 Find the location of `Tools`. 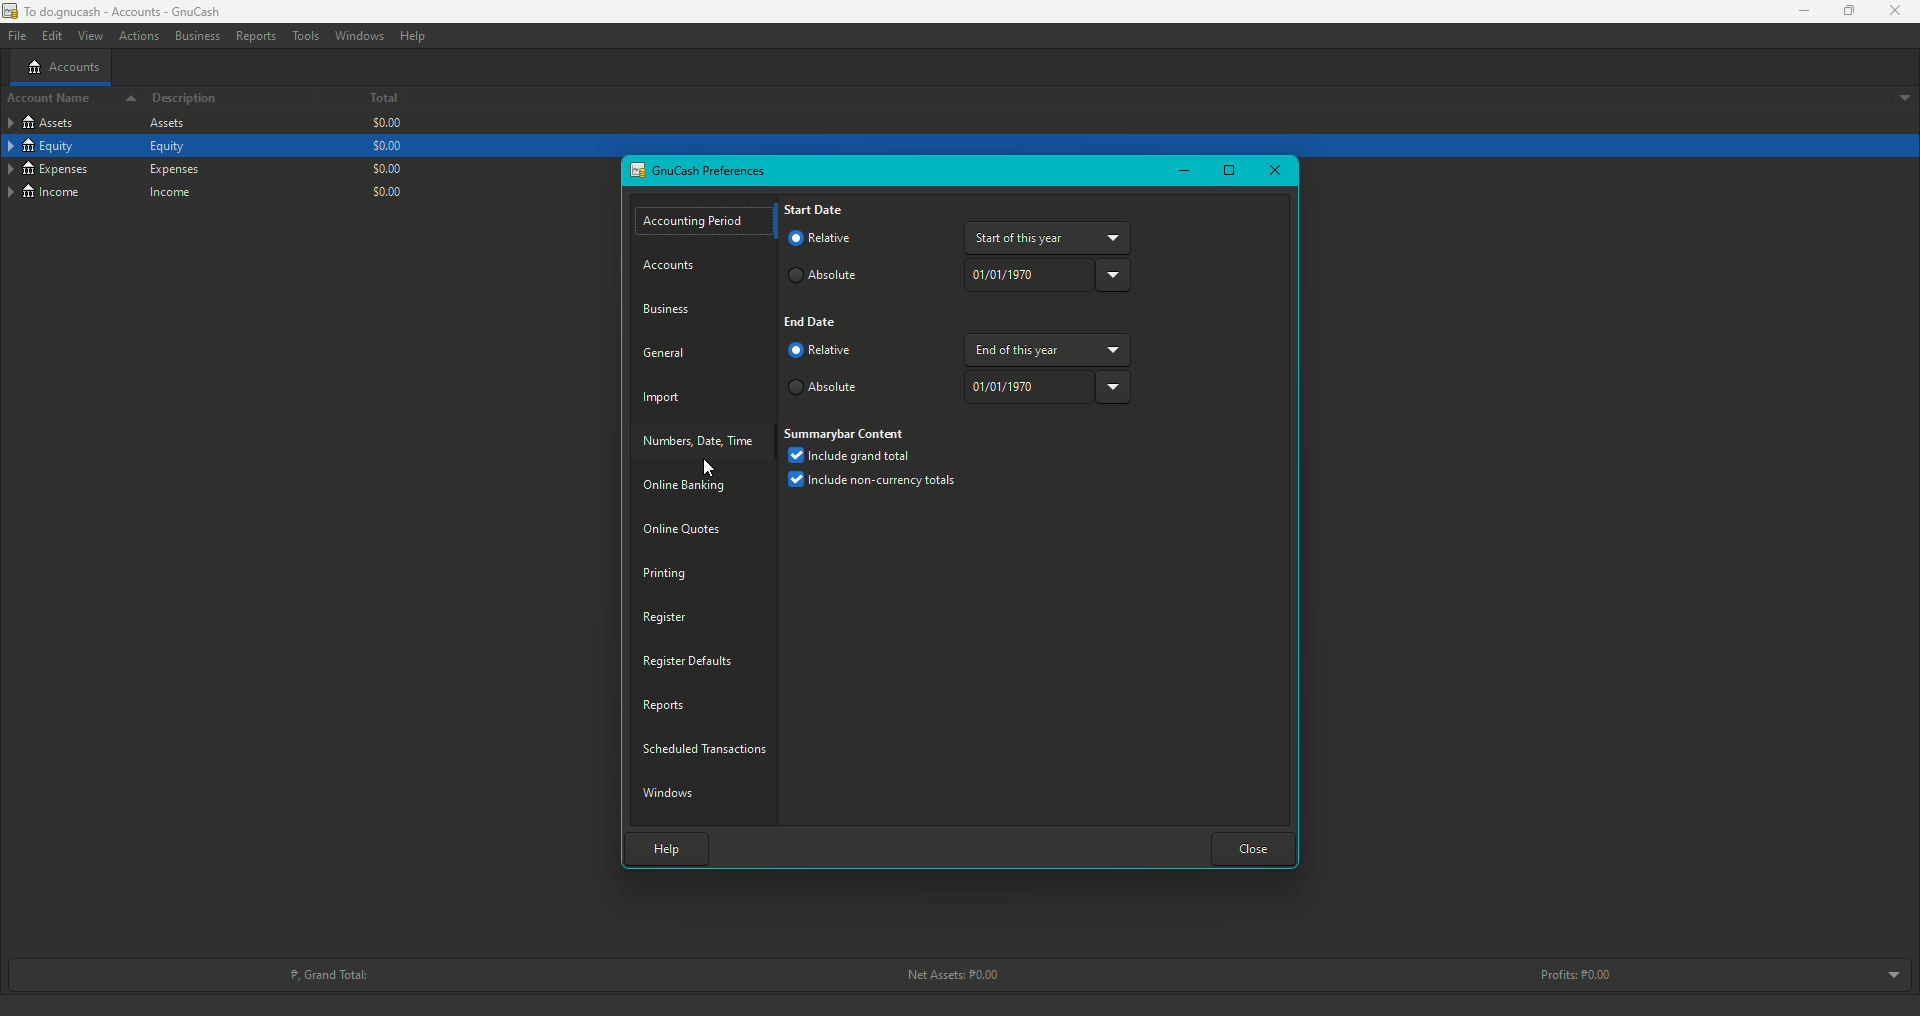

Tools is located at coordinates (305, 36).